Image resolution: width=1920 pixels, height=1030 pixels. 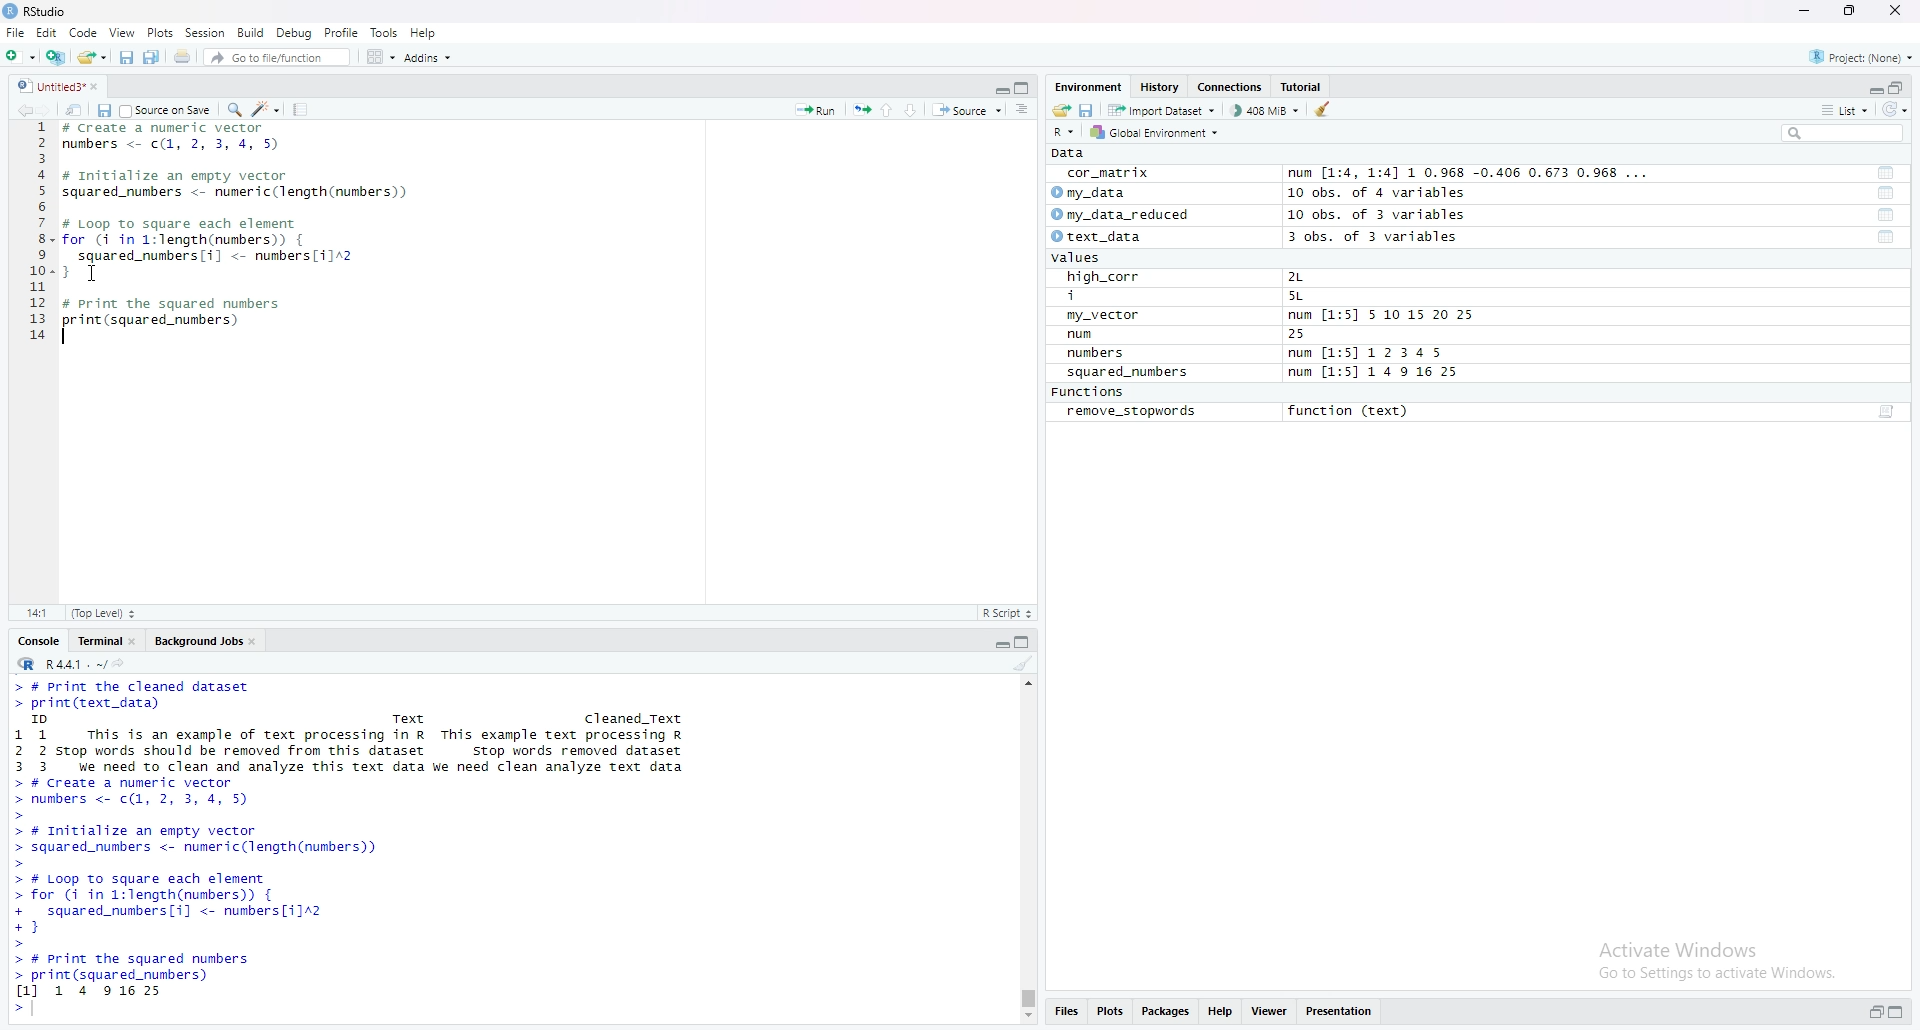 What do you see at coordinates (424, 32) in the screenshot?
I see `Help` at bounding box center [424, 32].